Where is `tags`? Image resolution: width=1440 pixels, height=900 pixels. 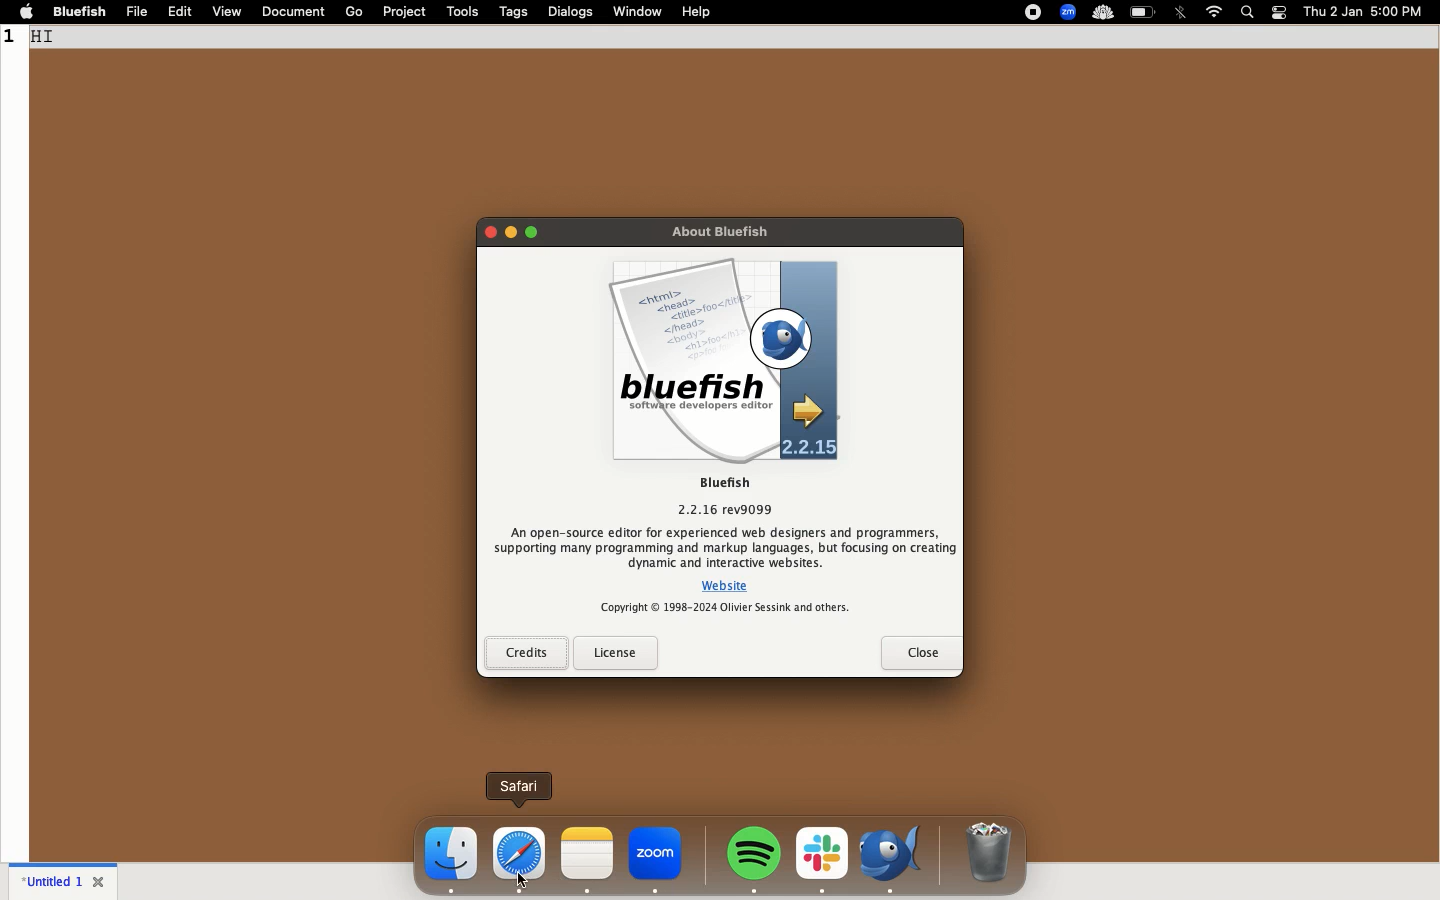
tags is located at coordinates (517, 12).